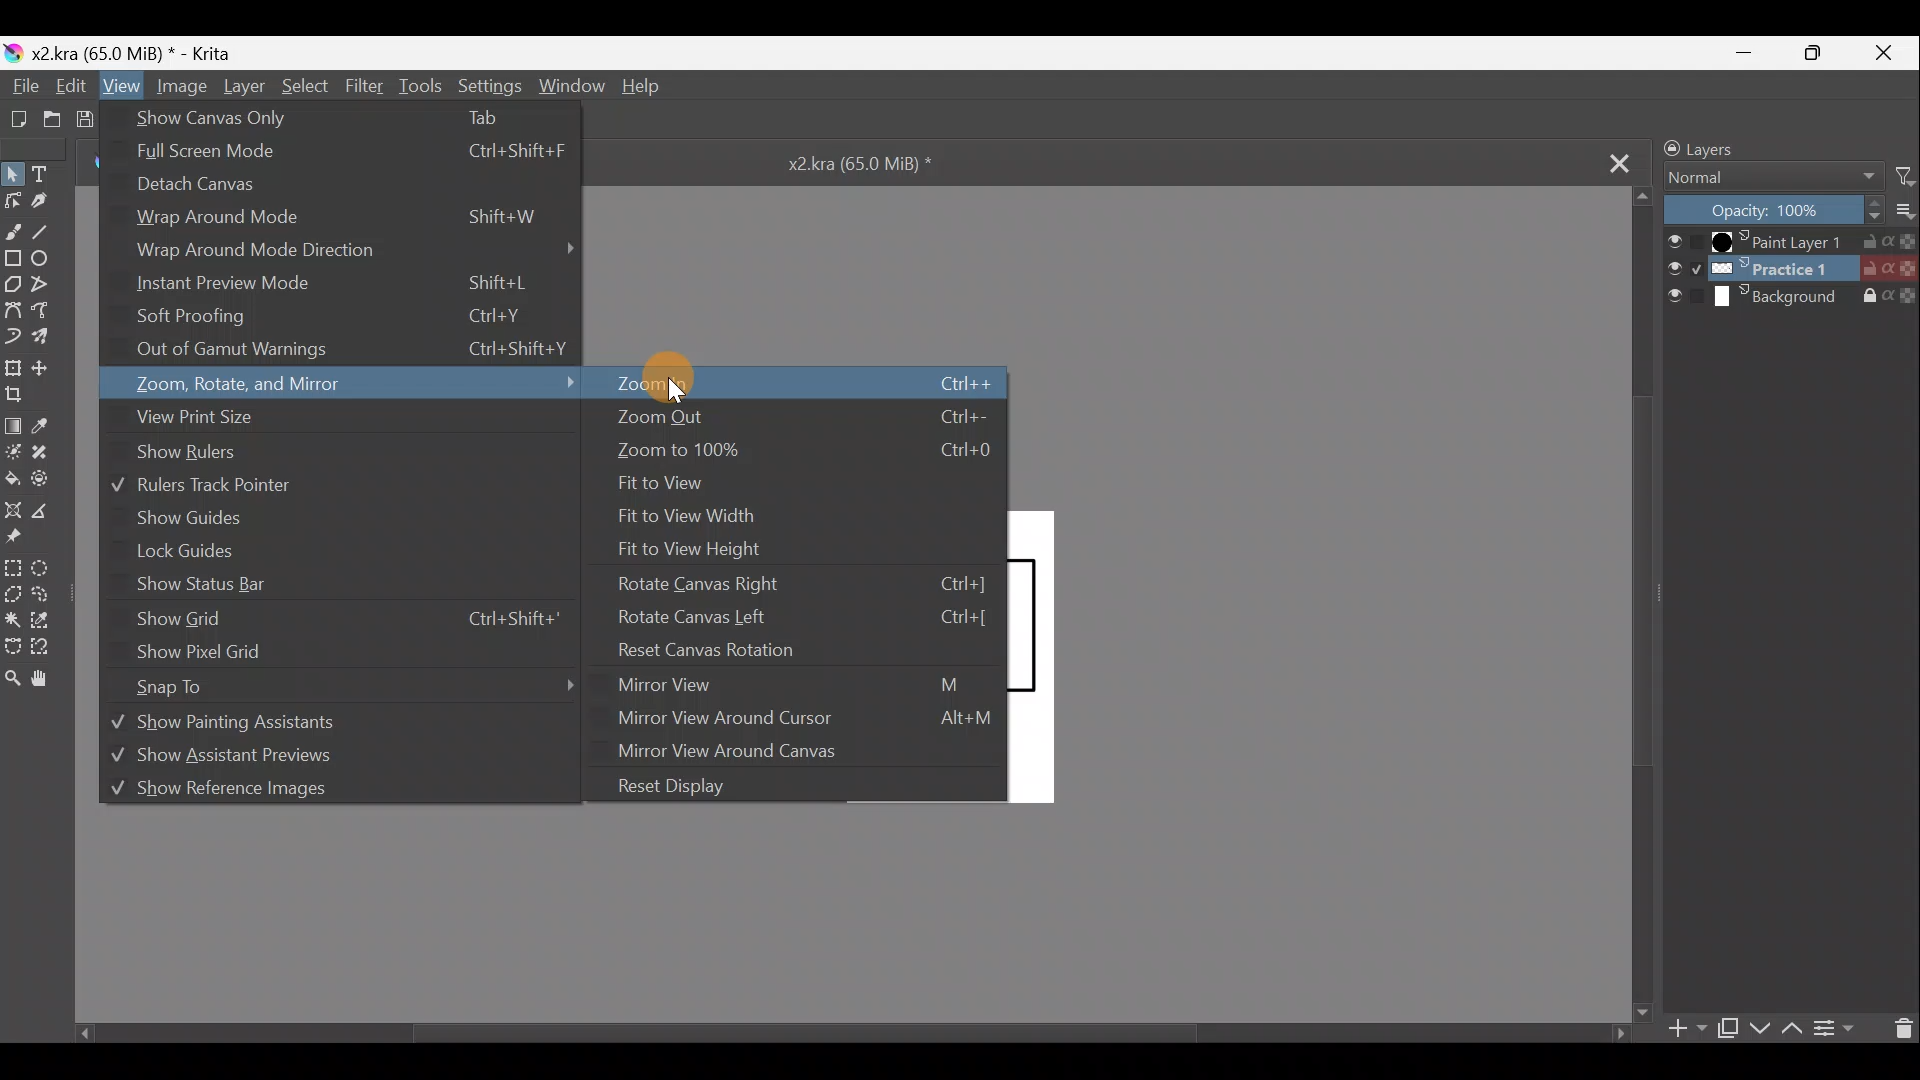 This screenshot has width=1920, height=1080. I want to click on Create new document, so click(19, 119).